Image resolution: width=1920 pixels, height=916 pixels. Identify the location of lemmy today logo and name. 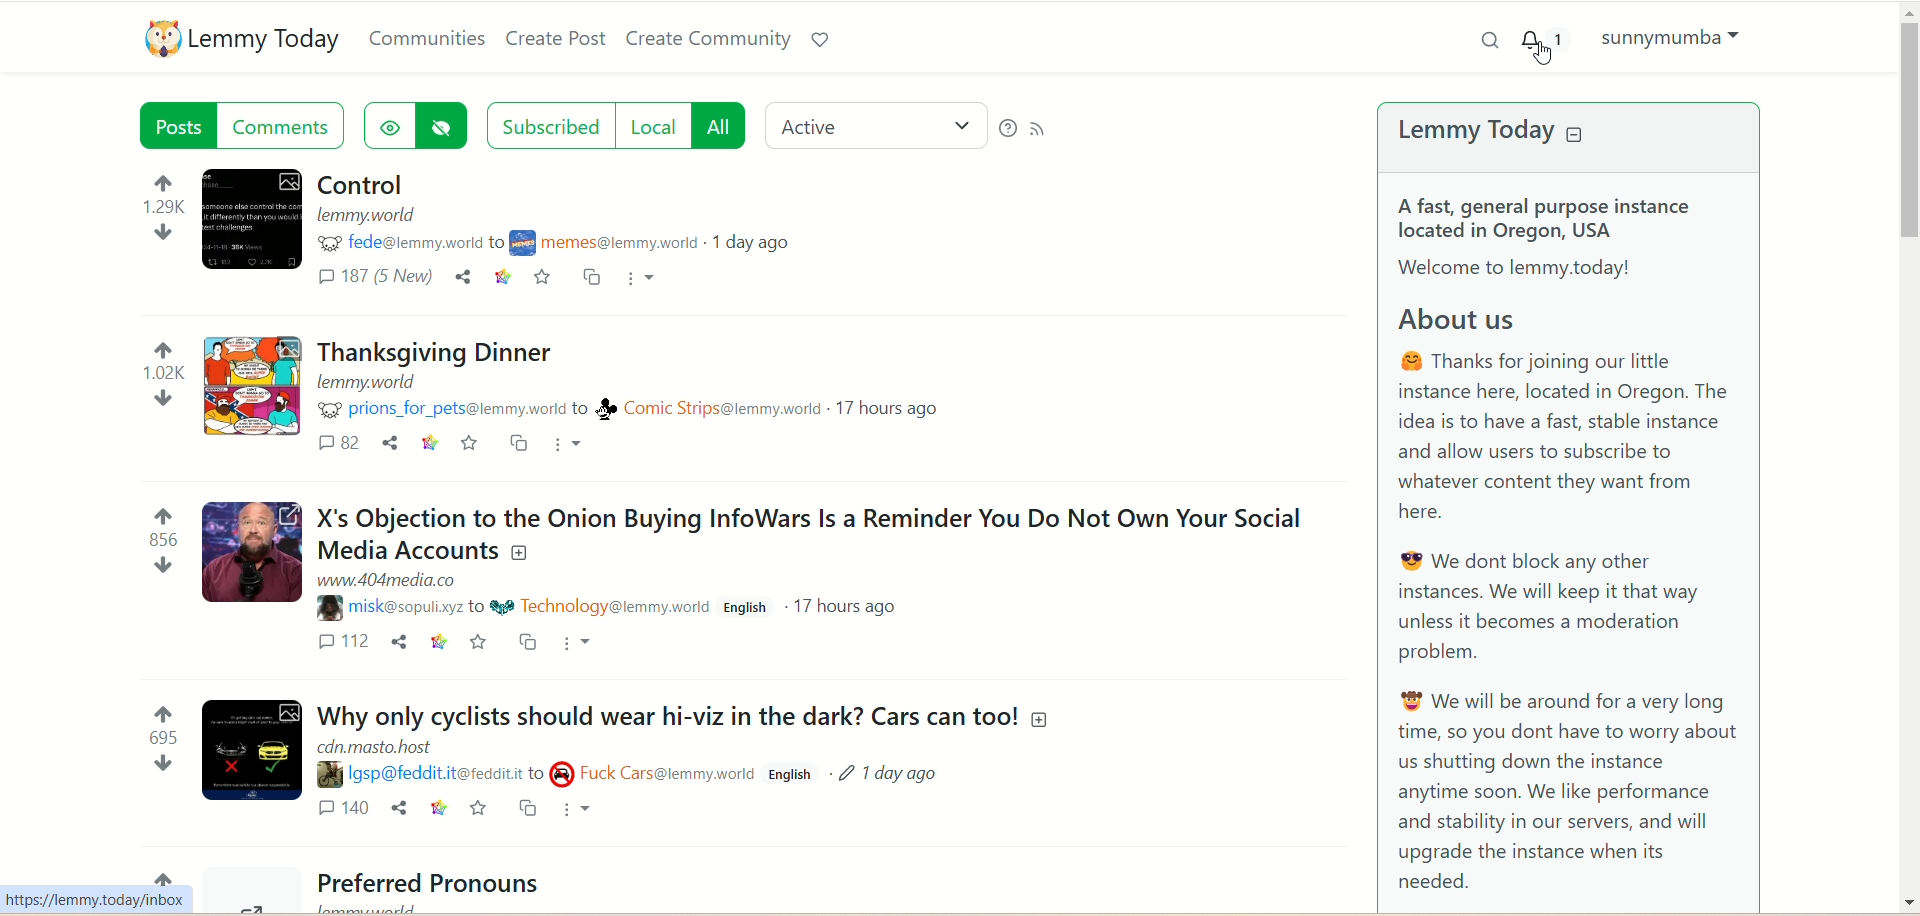
(239, 36).